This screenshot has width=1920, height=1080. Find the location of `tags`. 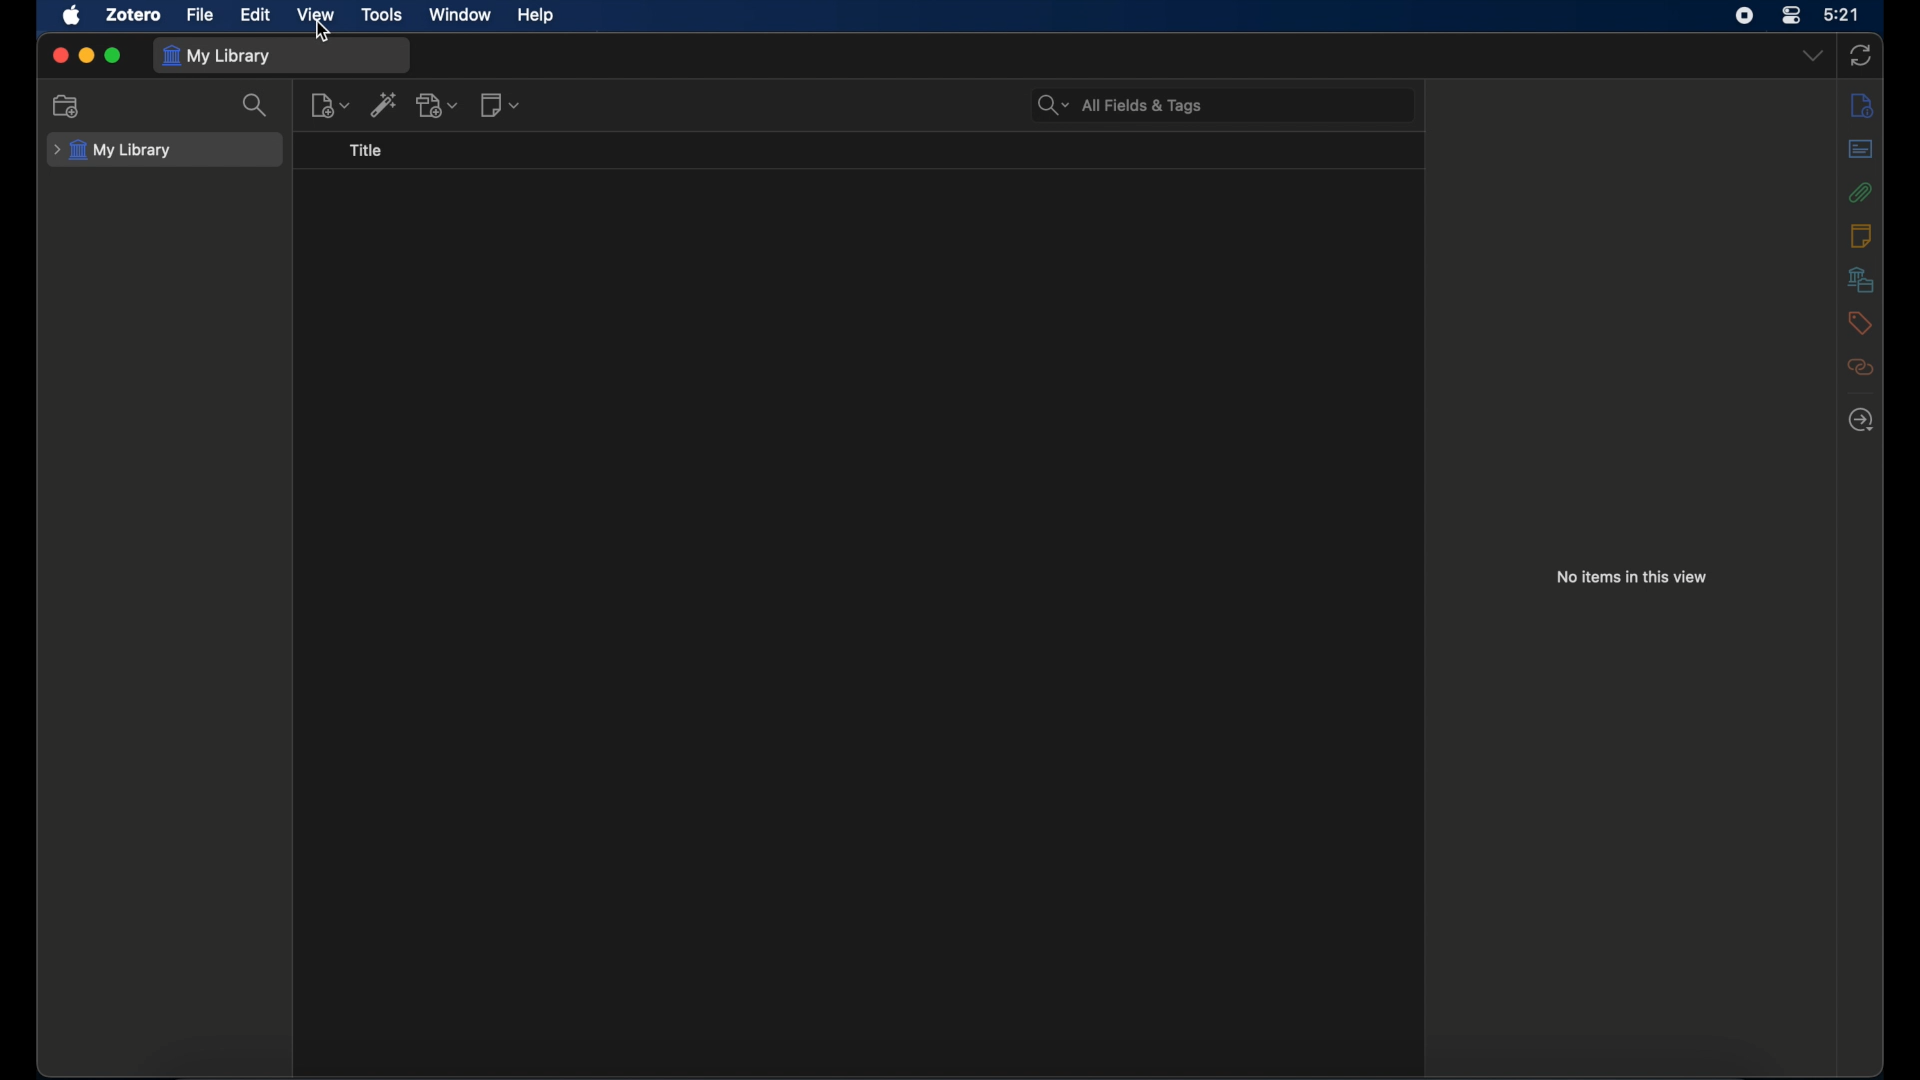

tags is located at coordinates (1859, 322).